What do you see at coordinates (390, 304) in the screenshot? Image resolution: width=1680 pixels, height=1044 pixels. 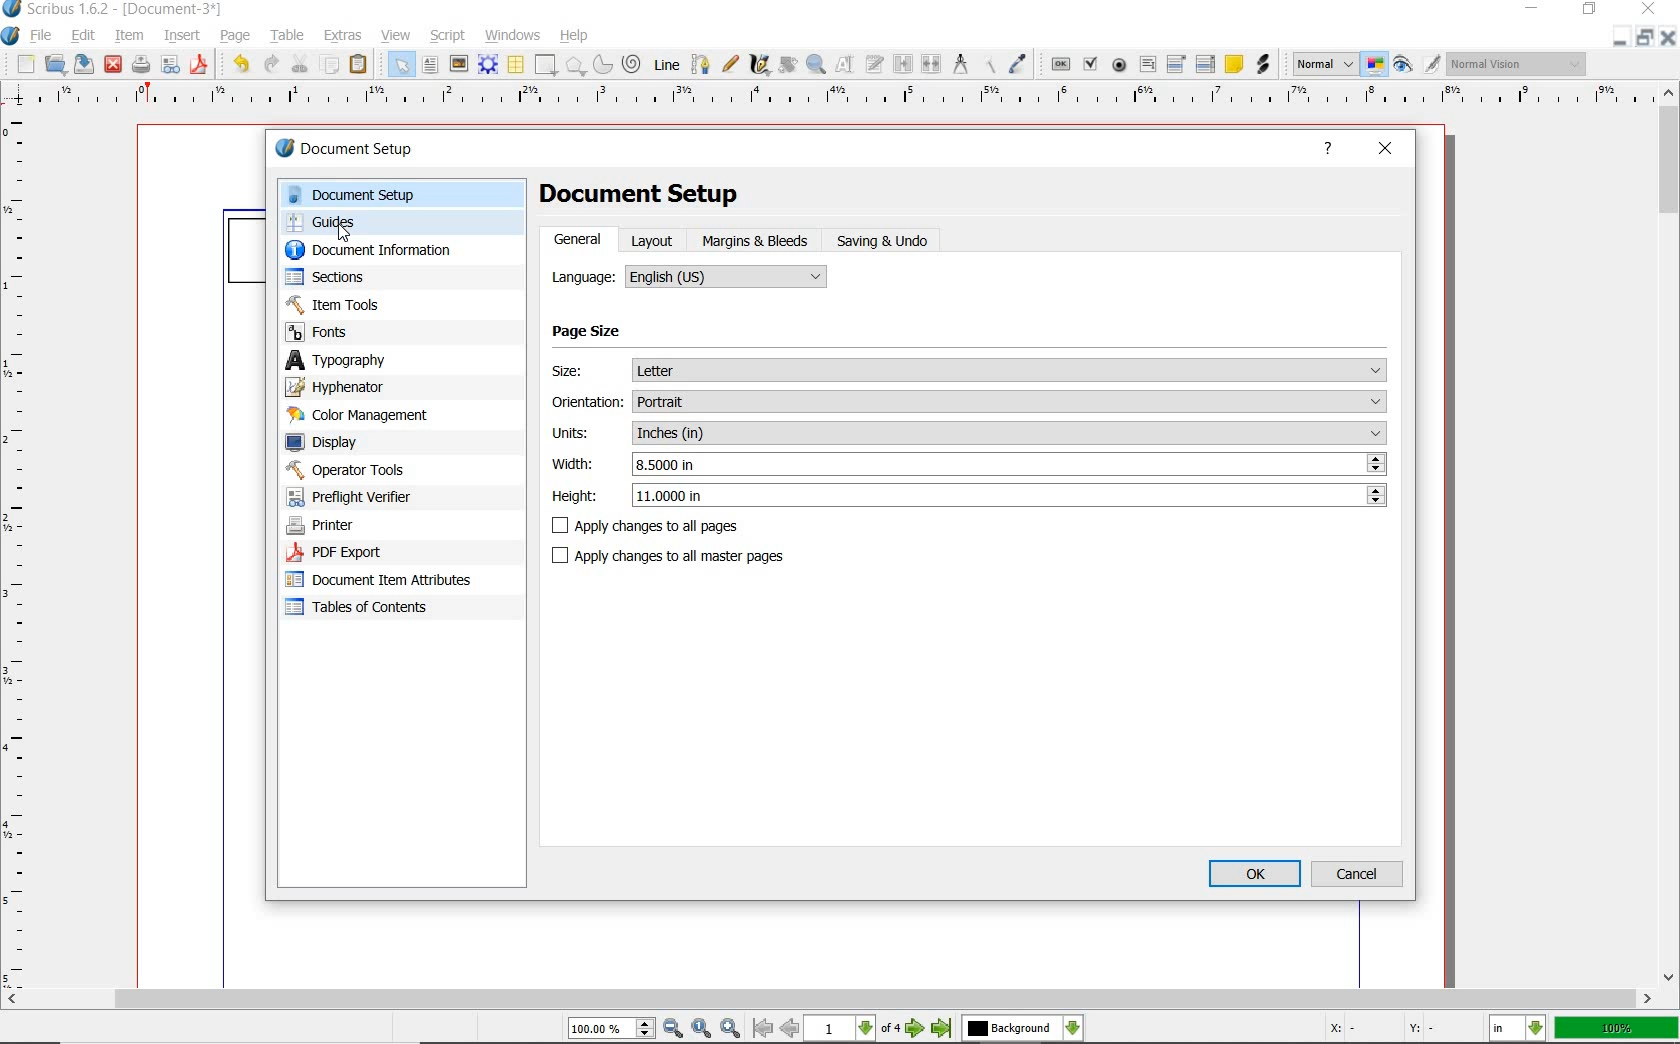 I see `item tools` at bounding box center [390, 304].